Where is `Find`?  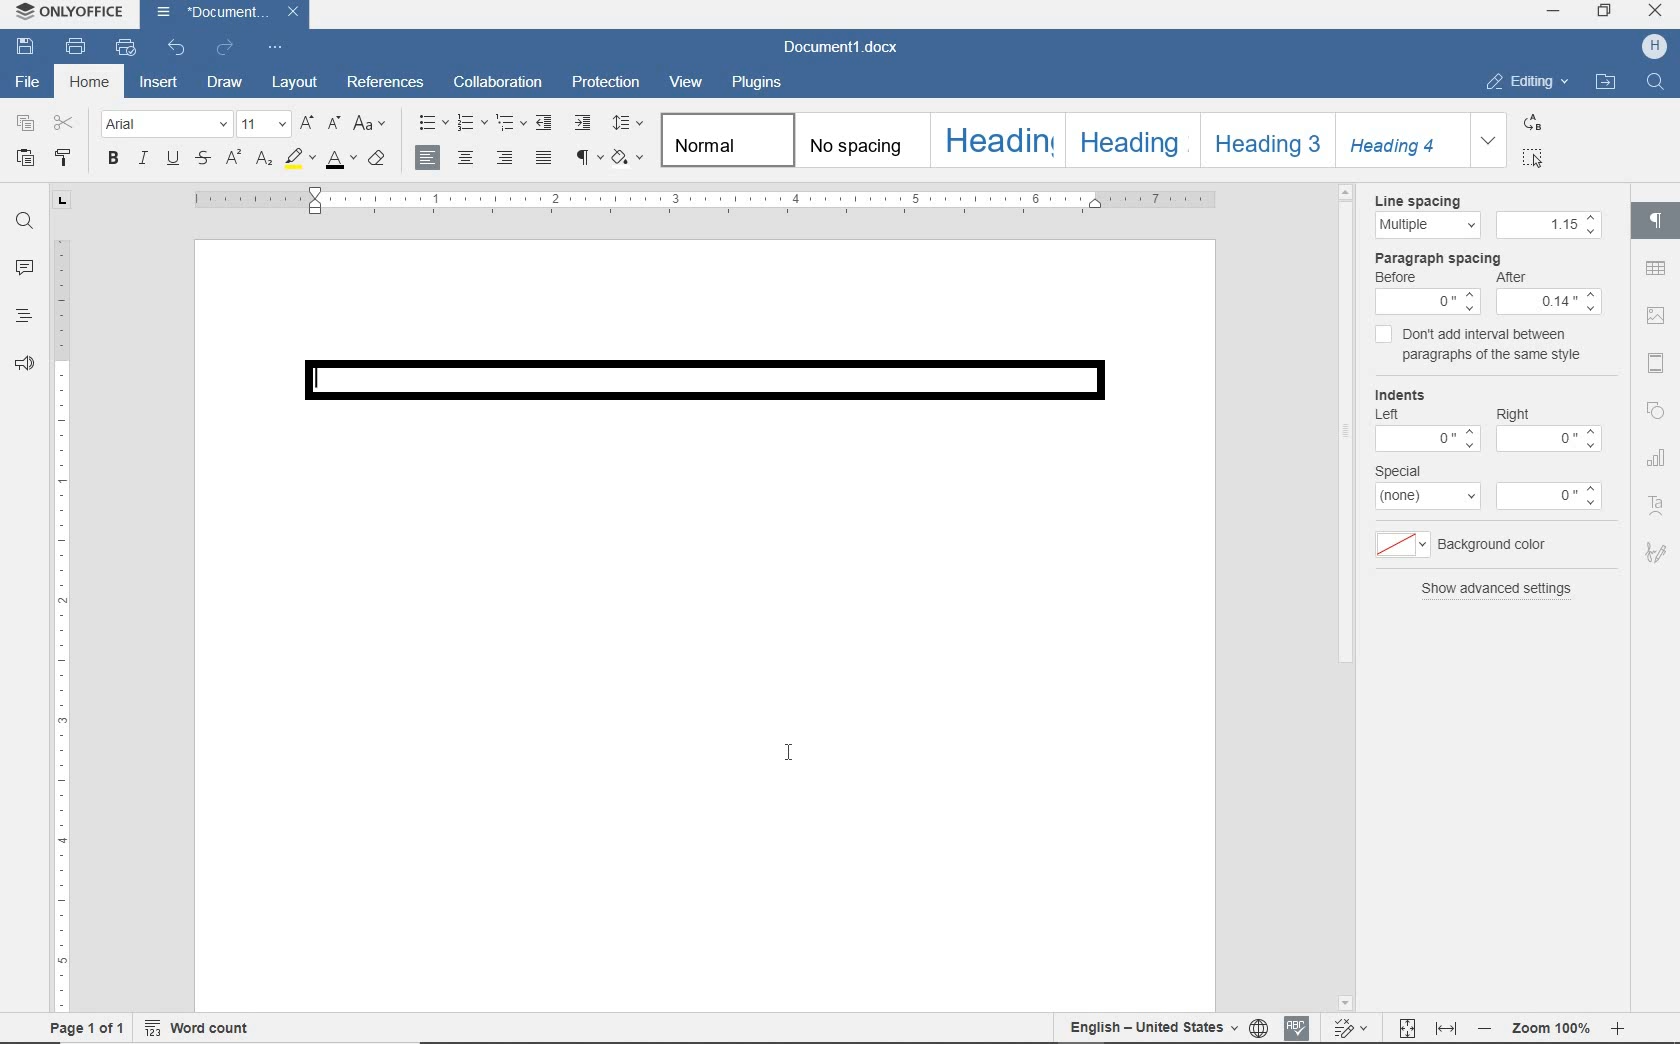
Find is located at coordinates (1660, 86).